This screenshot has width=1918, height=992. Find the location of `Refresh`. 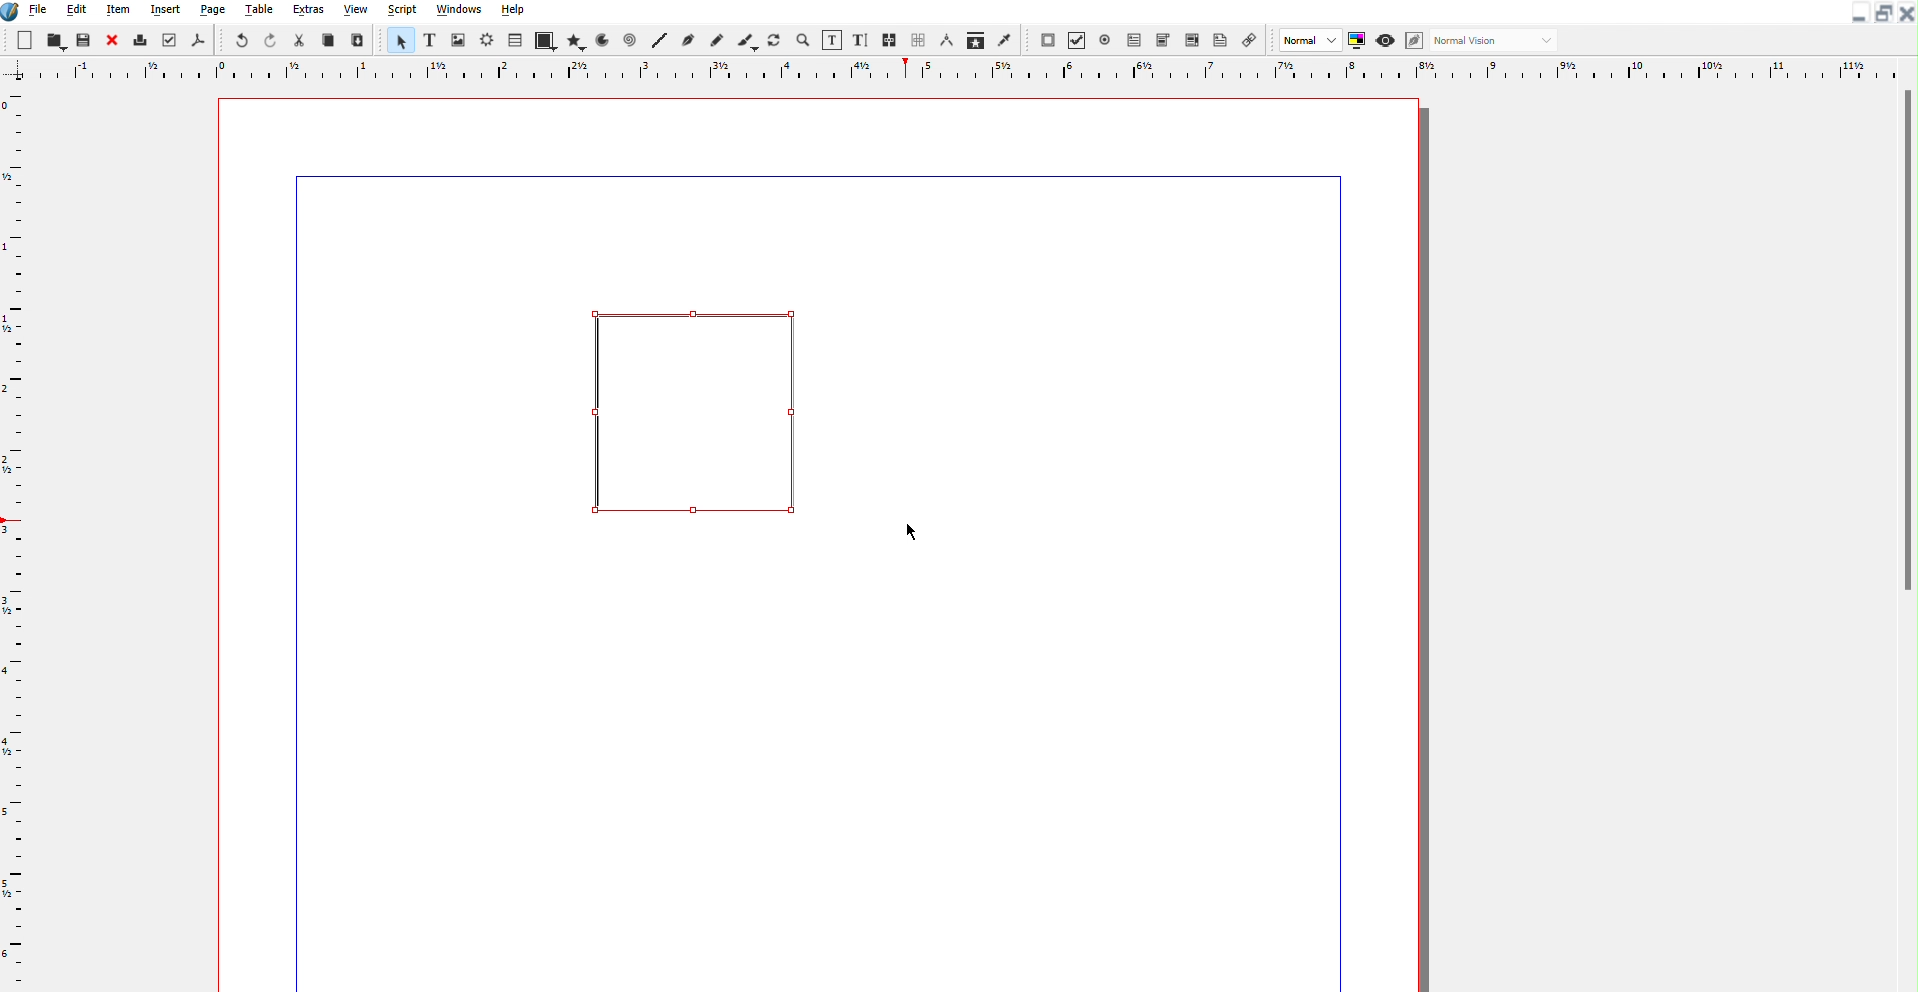

Refresh is located at coordinates (773, 39).